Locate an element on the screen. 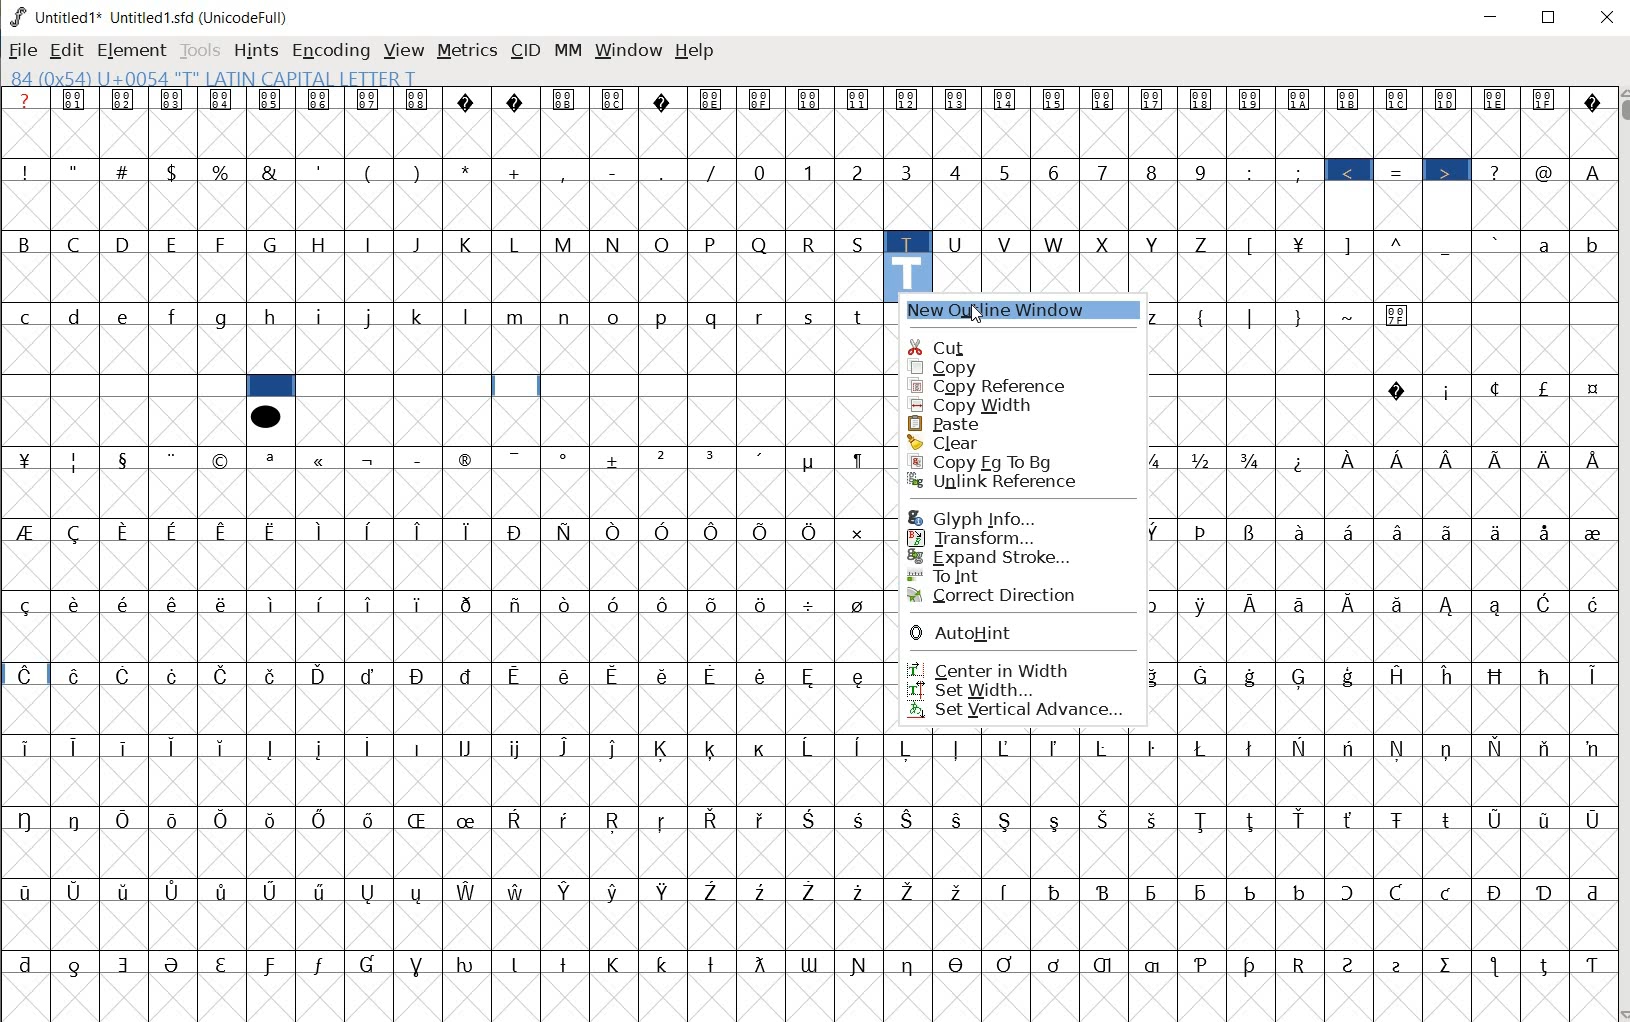 Image resolution: width=1630 pixels, height=1022 pixels. Symbol is located at coordinates (126, 964).